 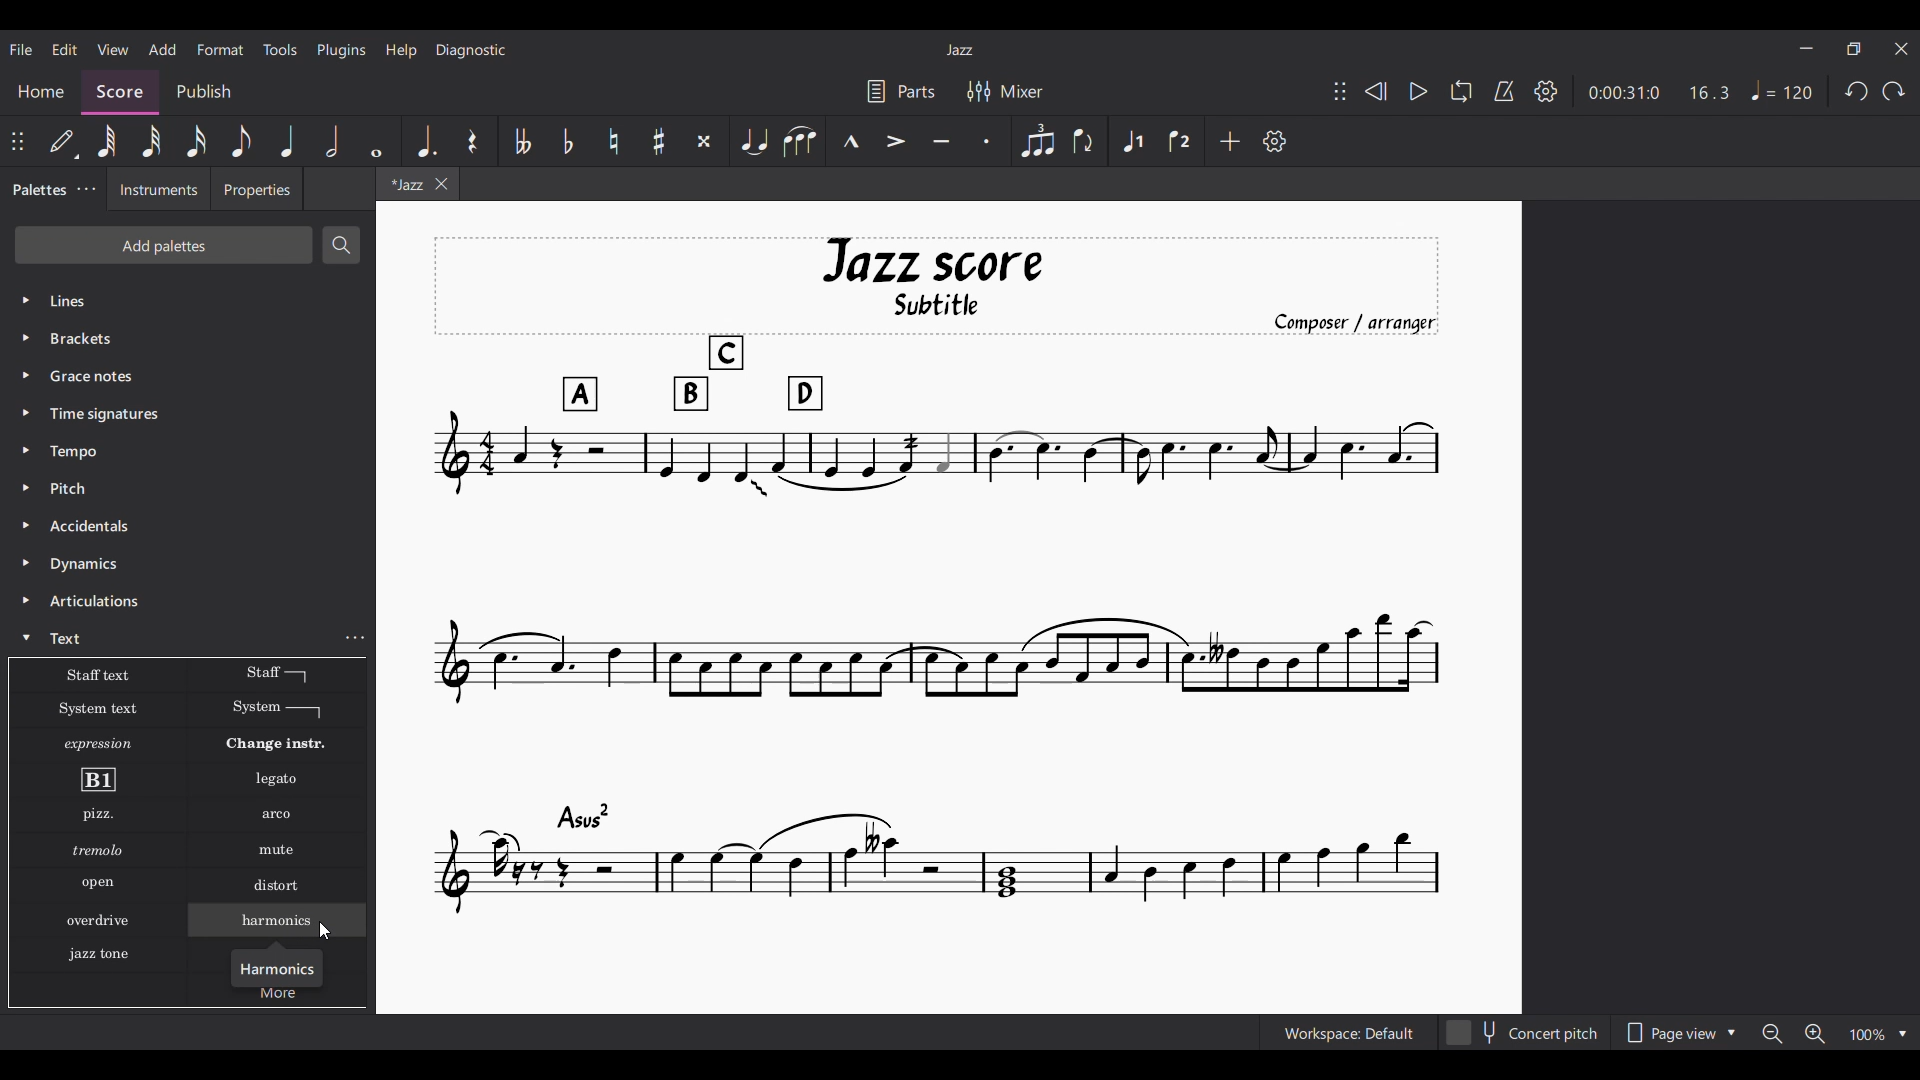 I want to click on , so click(x=94, y=884).